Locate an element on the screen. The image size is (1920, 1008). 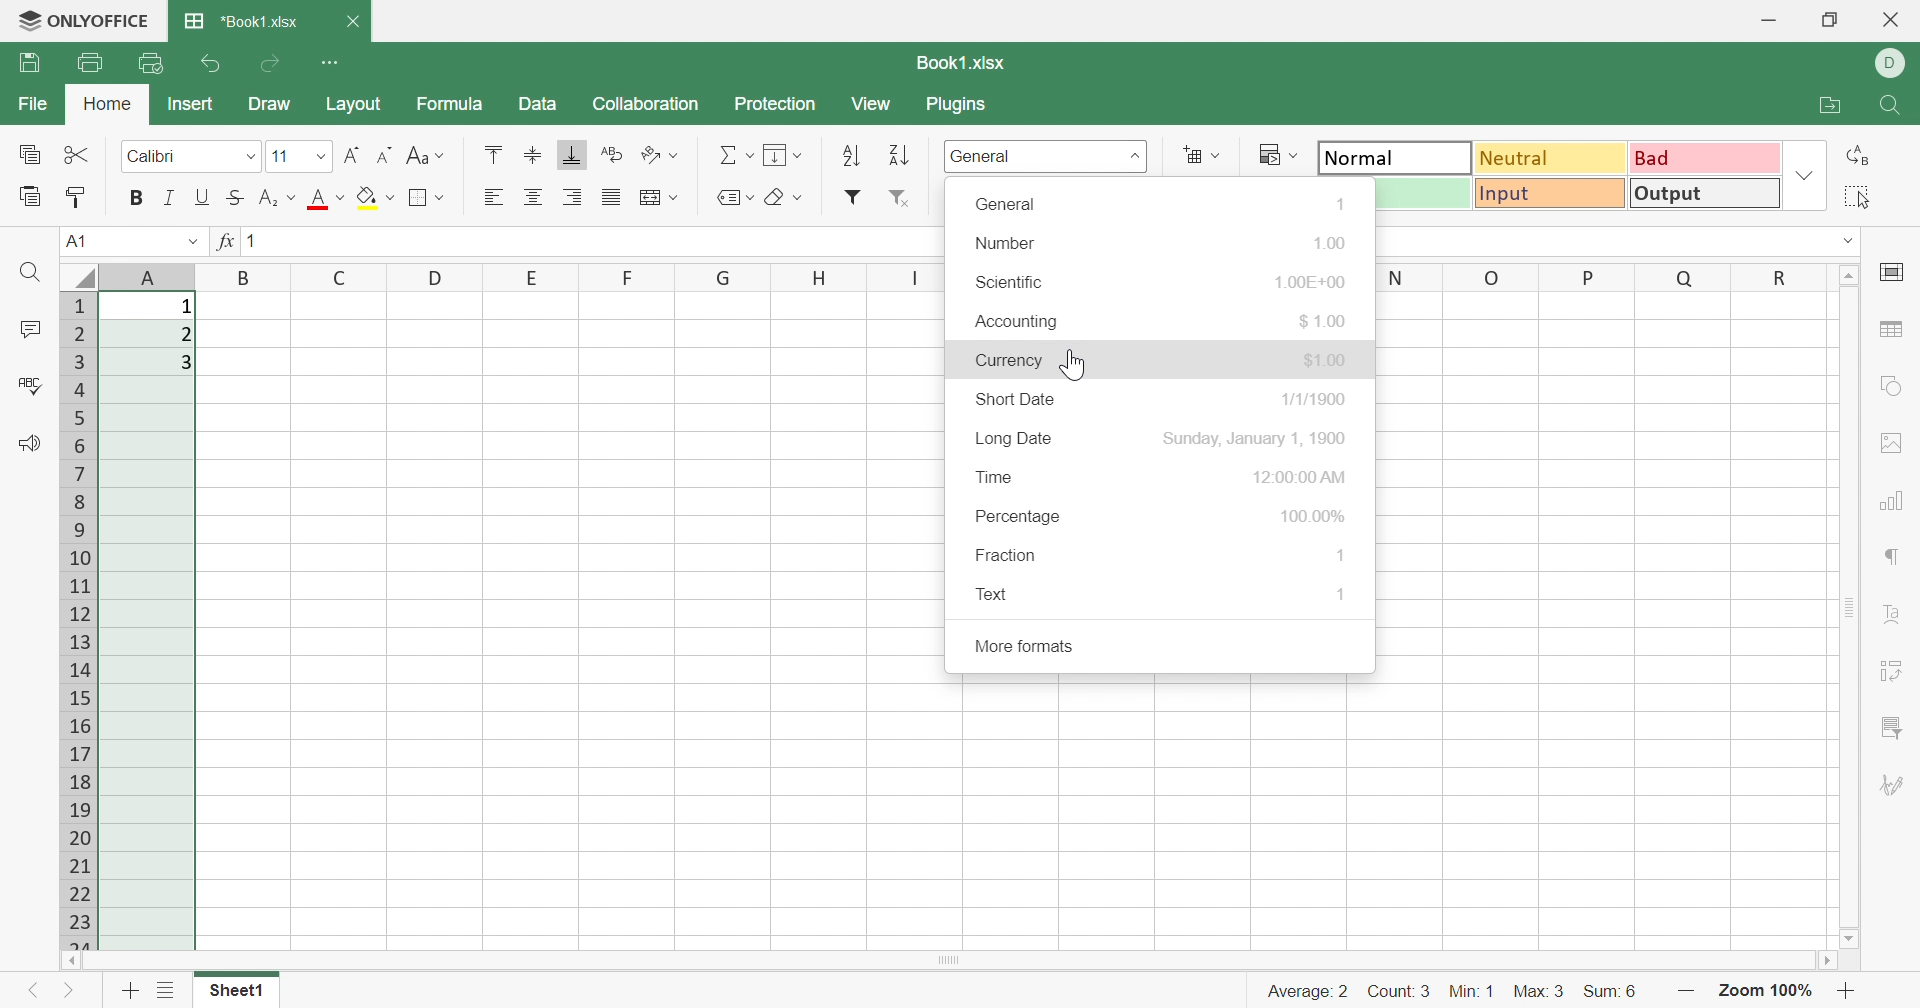
1 is located at coordinates (1336, 207).